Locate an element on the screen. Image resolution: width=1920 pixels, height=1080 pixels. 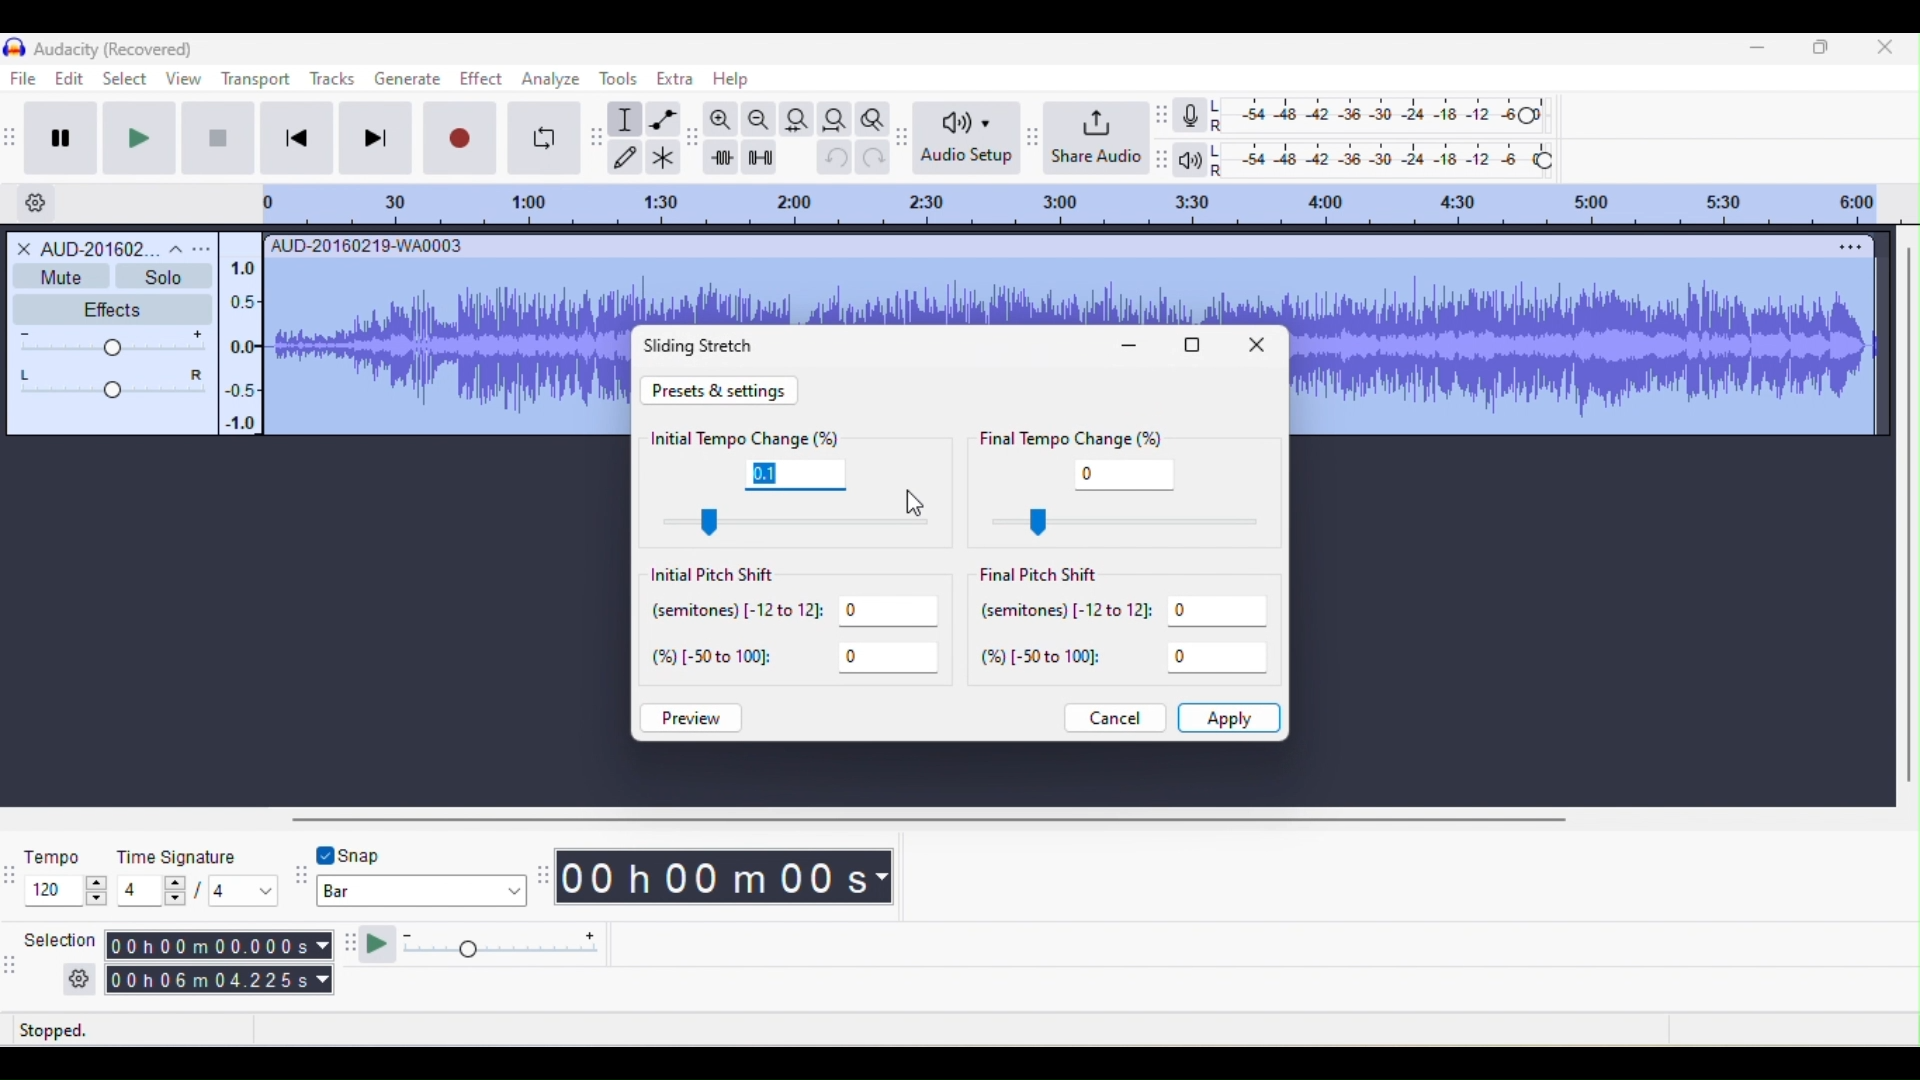
zoom out is located at coordinates (757, 119).